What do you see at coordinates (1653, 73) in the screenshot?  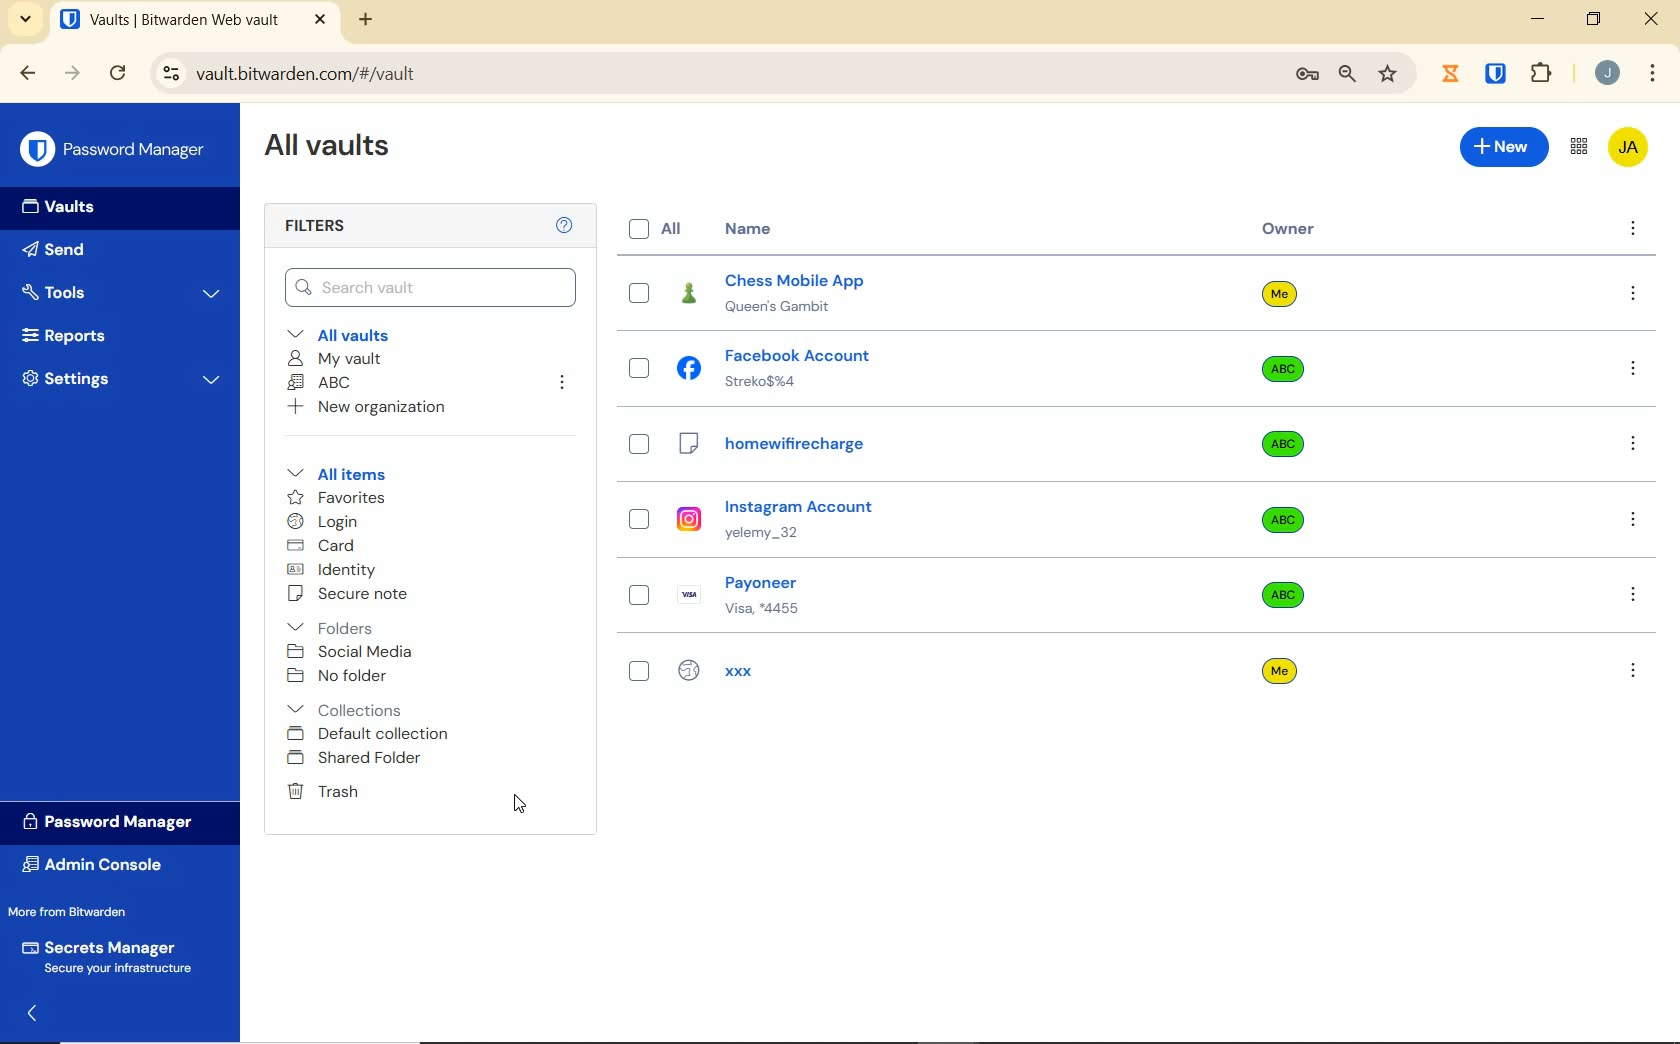 I see `customize Google chrome` at bounding box center [1653, 73].